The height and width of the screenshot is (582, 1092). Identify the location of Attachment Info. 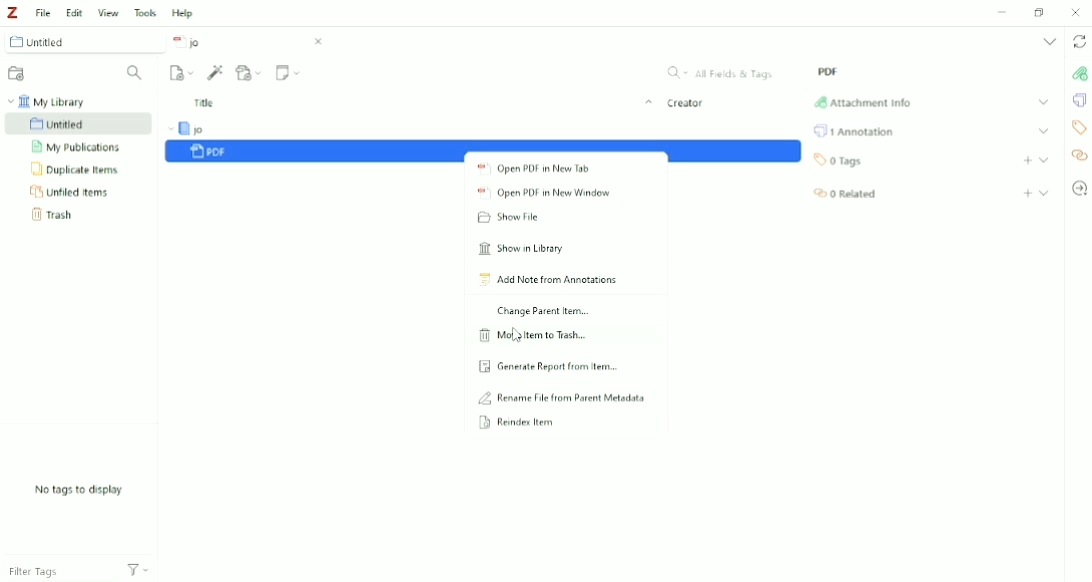
(861, 102).